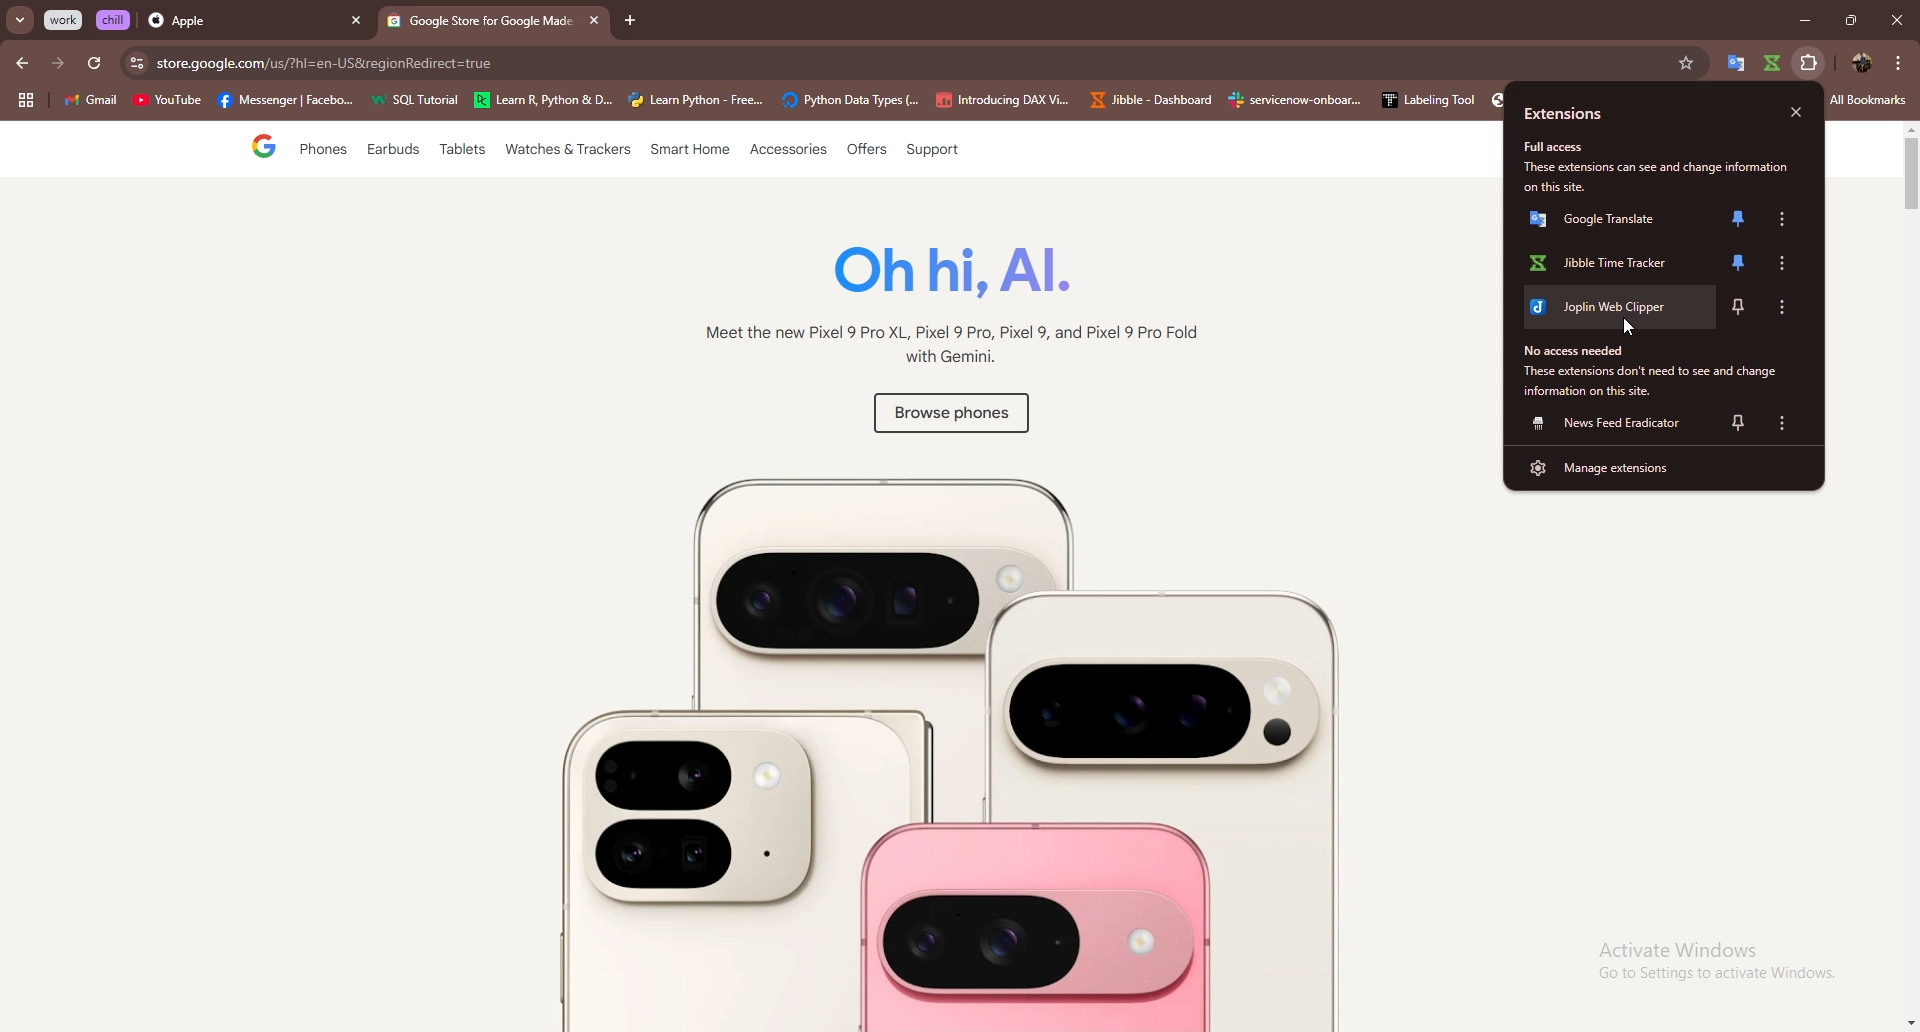 The image size is (1920, 1032). What do you see at coordinates (1868, 101) in the screenshot?
I see `all bookmarks` at bounding box center [1868, 101].